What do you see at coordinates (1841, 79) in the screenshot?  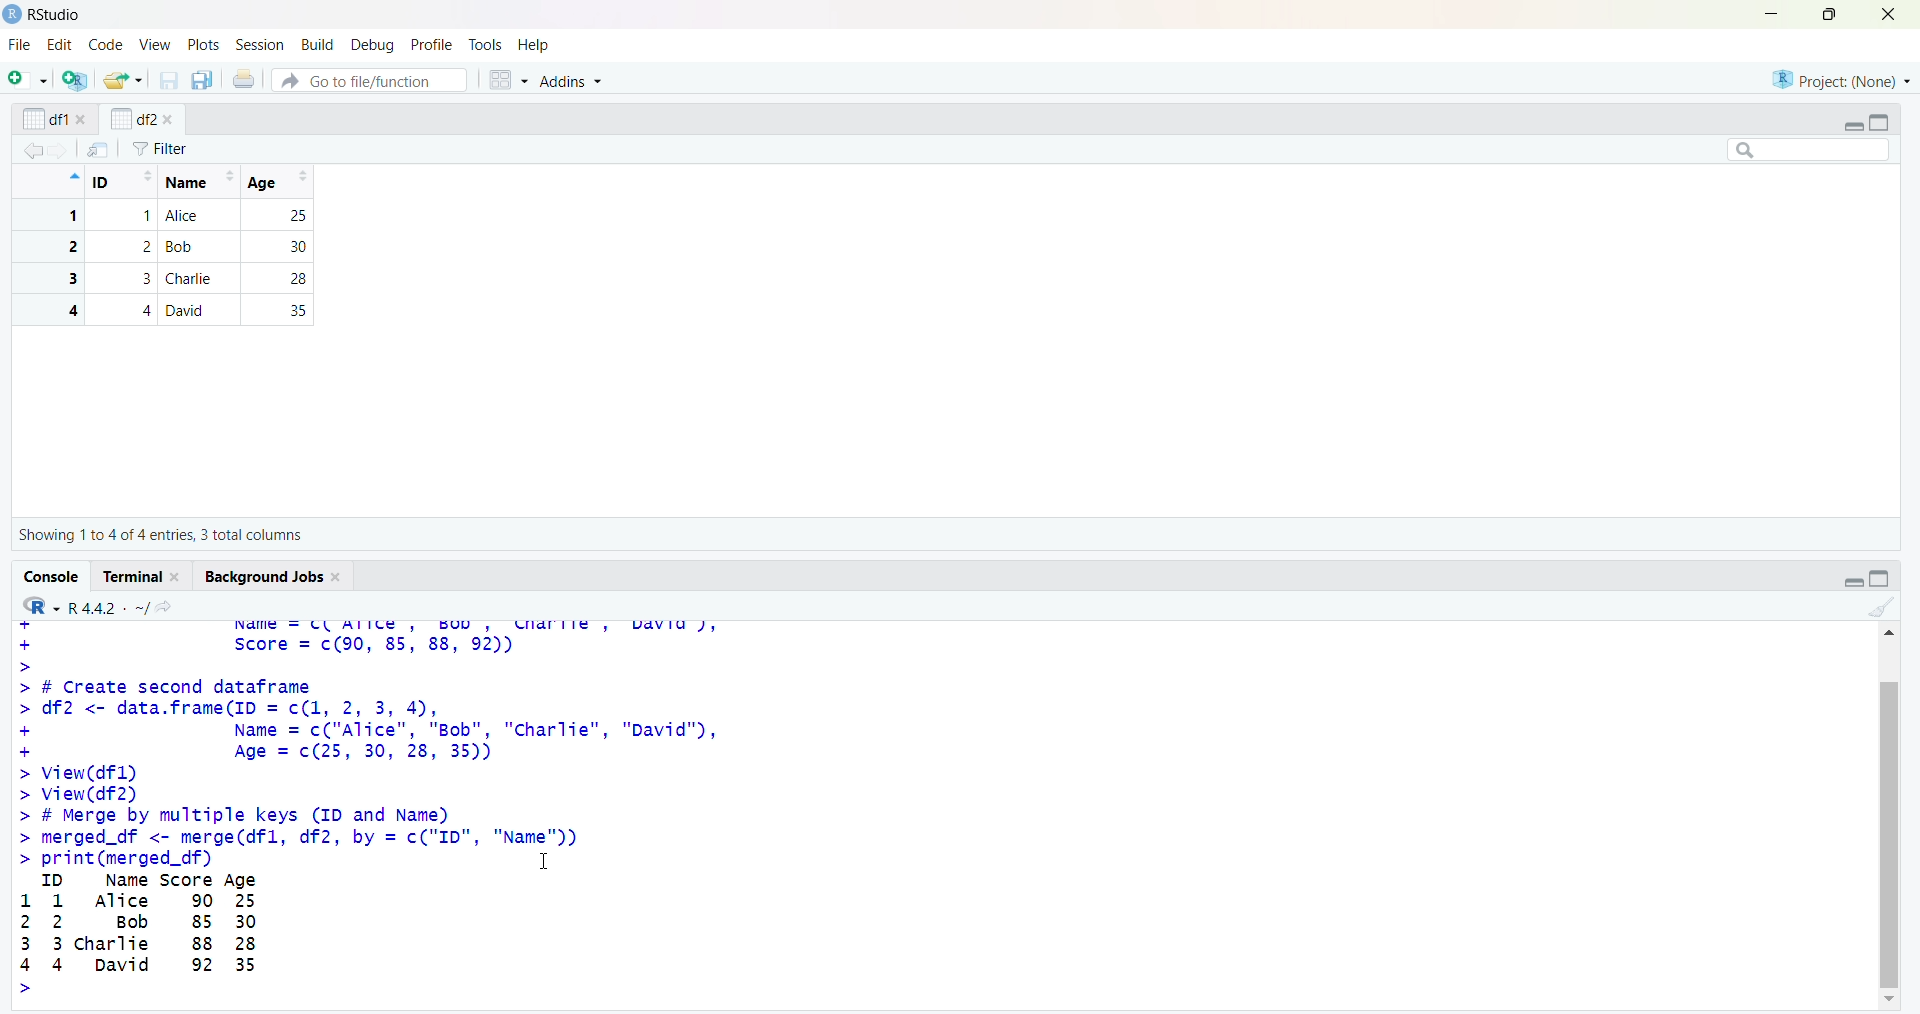 I see `project (none)` at bounding box center [1841, 79].